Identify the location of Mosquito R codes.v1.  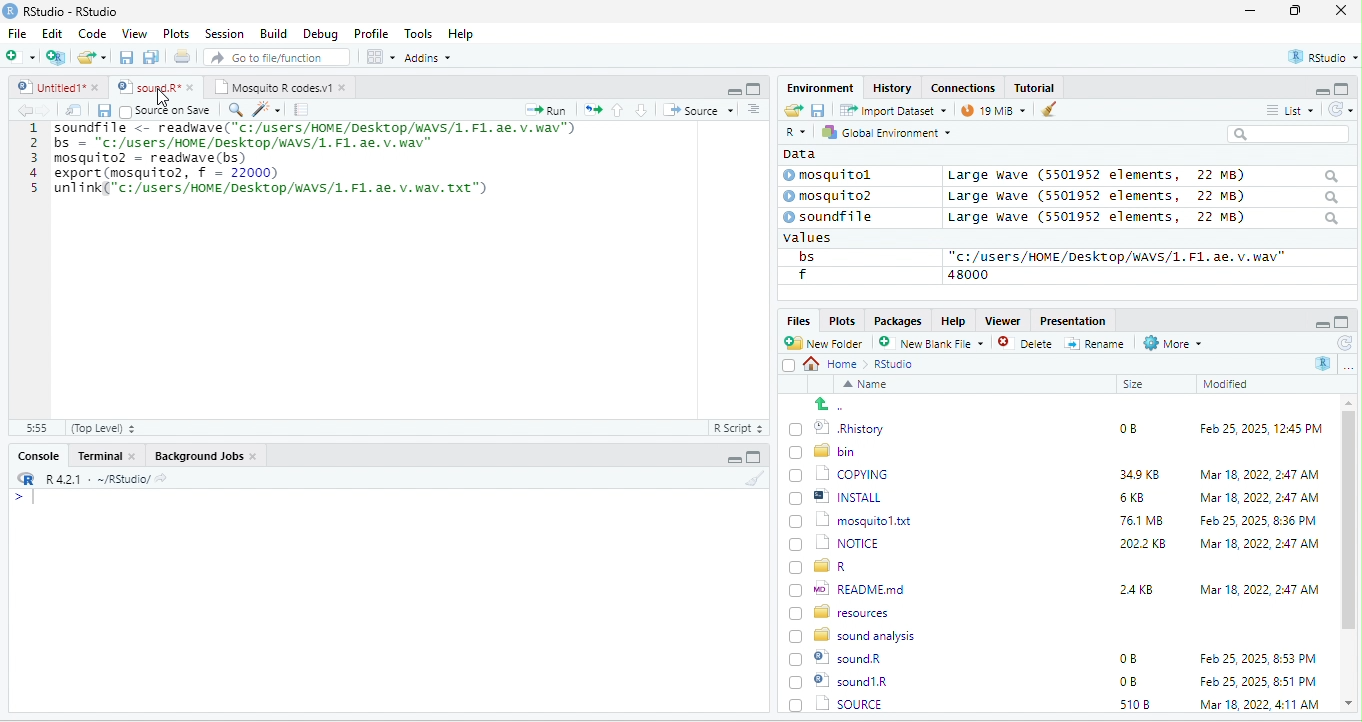
(276, 87).